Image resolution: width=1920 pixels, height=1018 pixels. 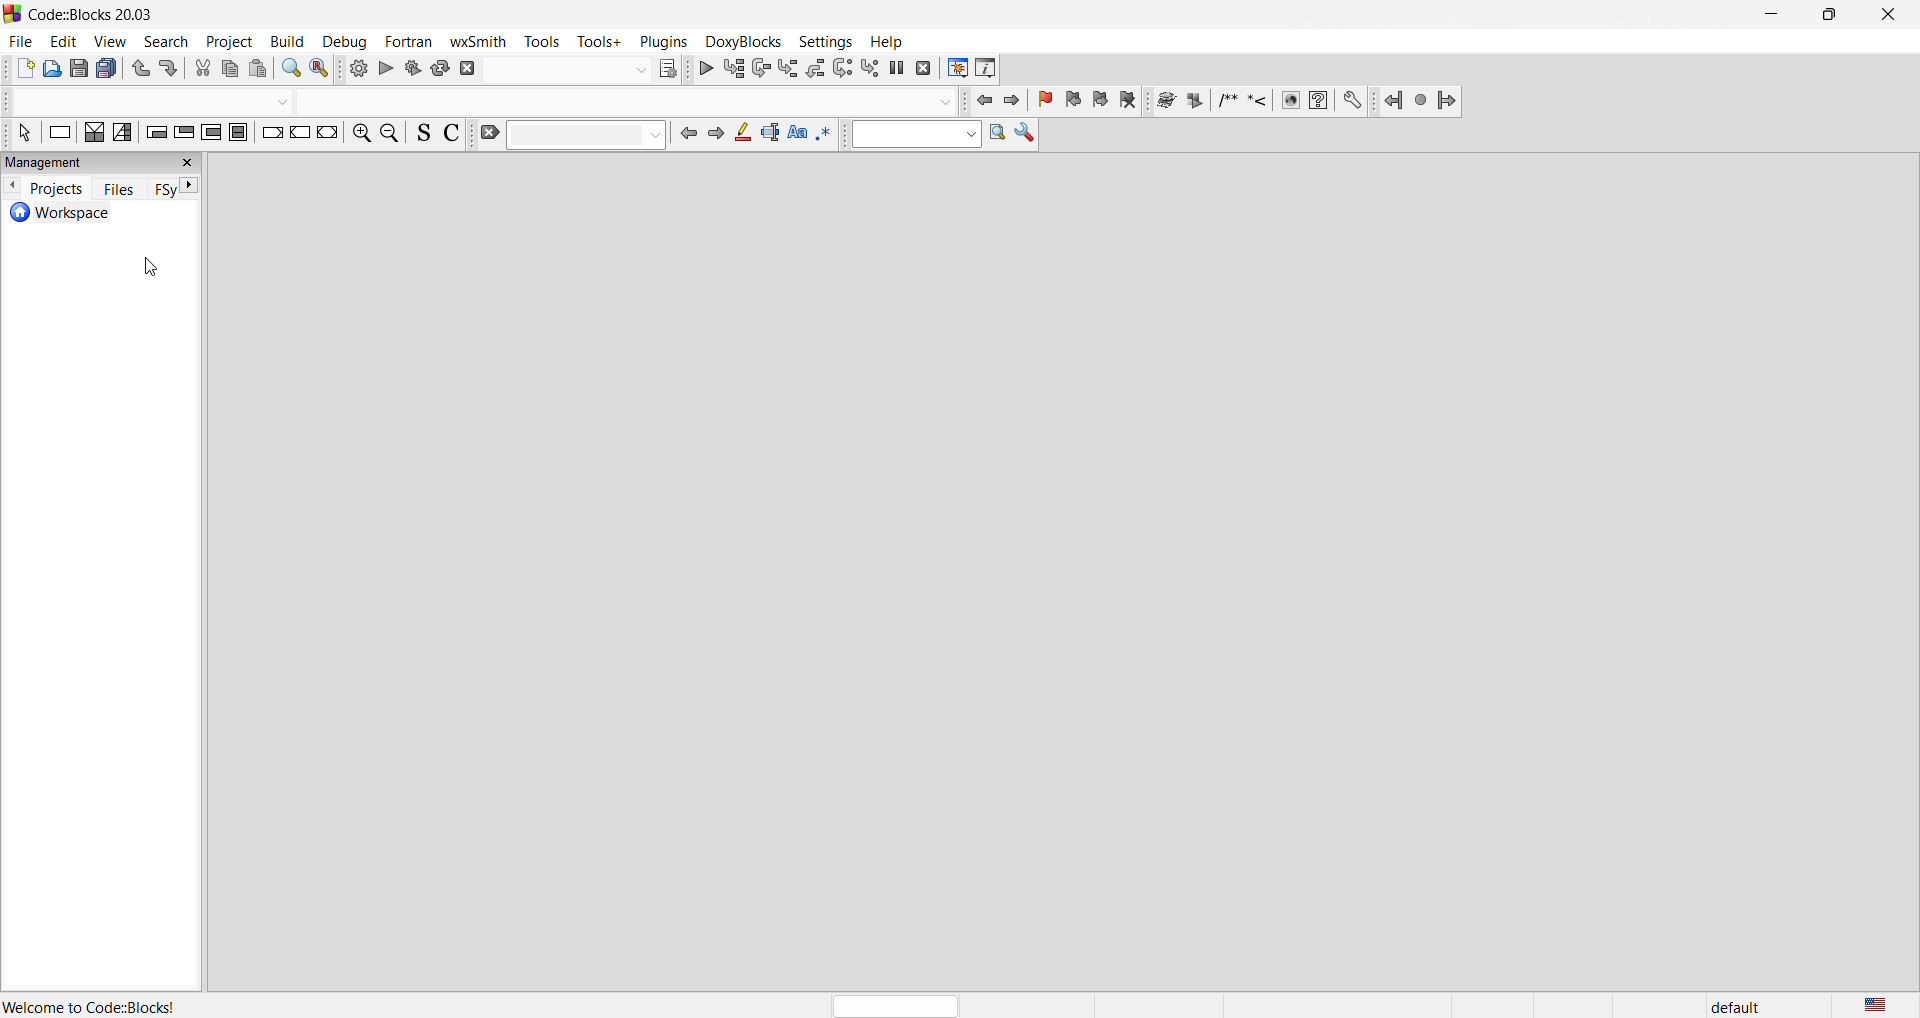 What do you see at coordinates (415, 70) in the screenshot?
I see `build and run` at bounding box center [415, 70].